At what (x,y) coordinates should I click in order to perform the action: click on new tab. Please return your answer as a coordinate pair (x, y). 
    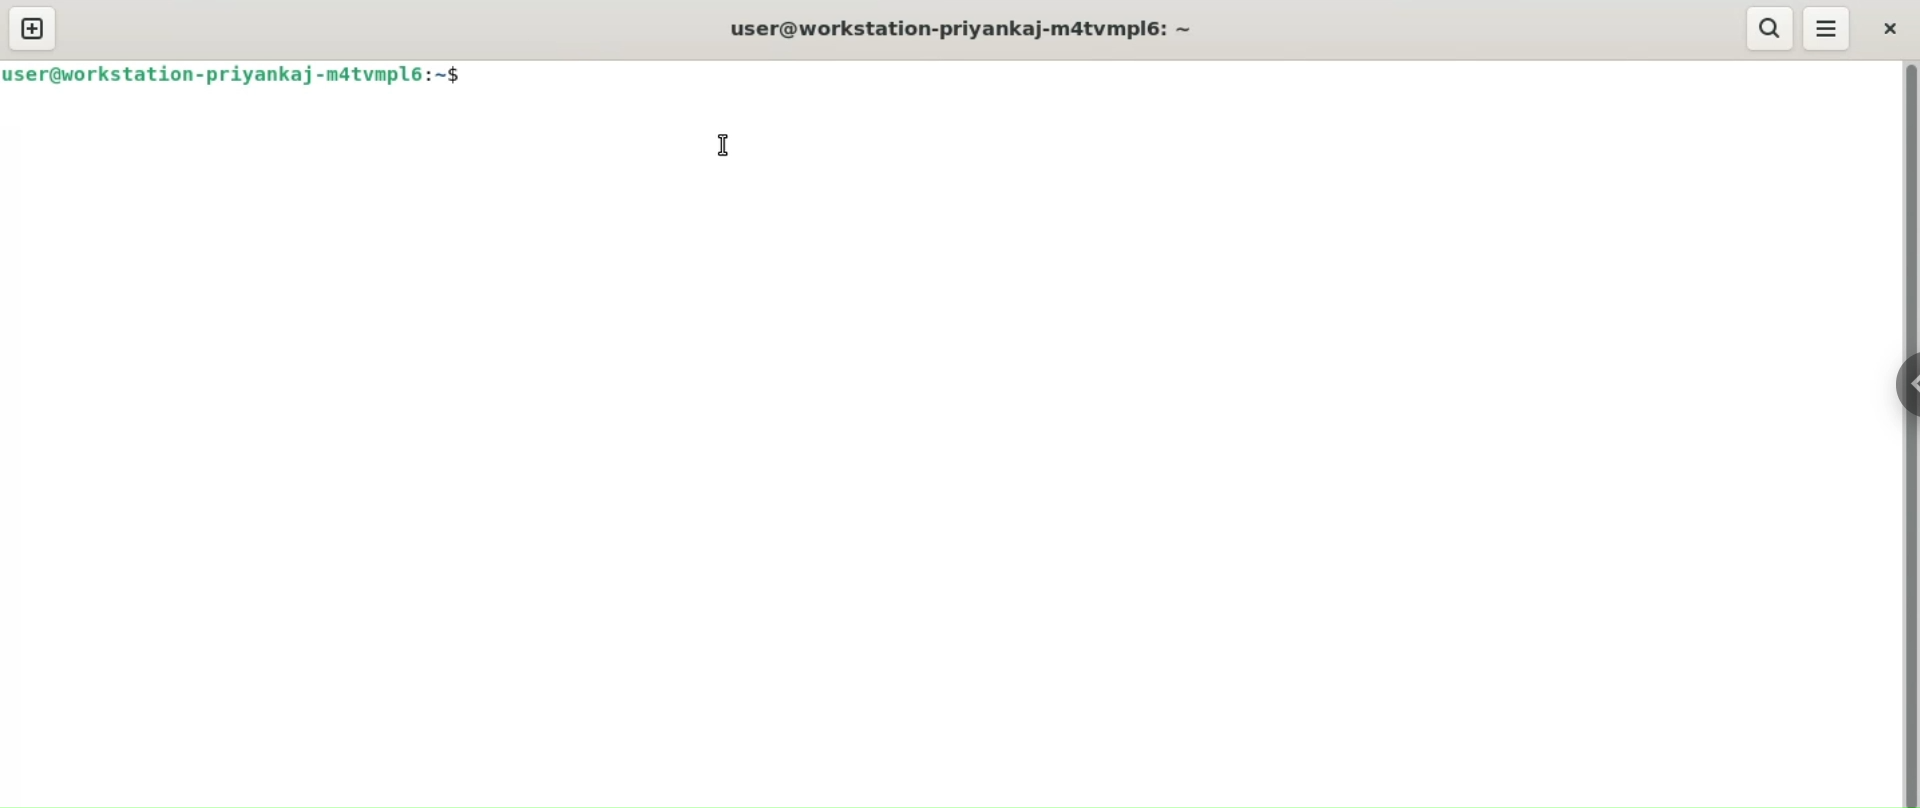
    Looking at the image, I should click on (32, 29).